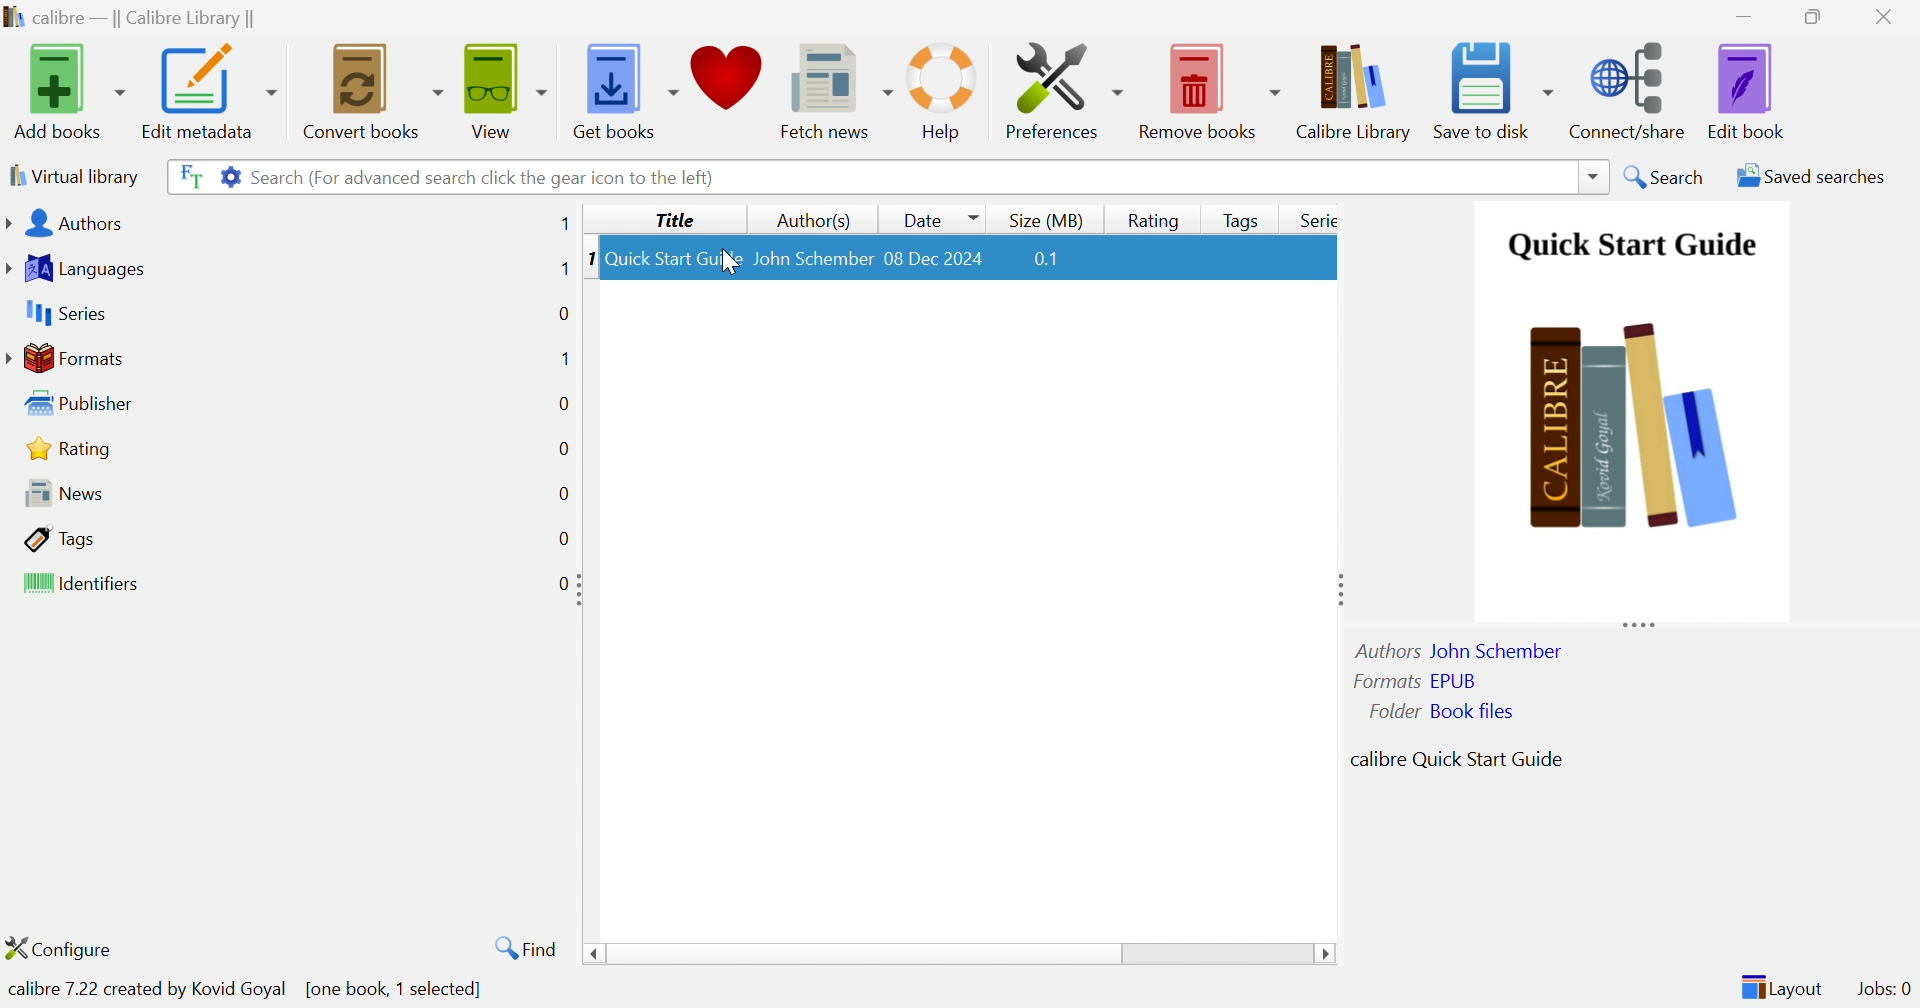 Image resolution: width=1920 pixels, height=1008 pixels. I want to click on Identifiers, so click(77, 582).